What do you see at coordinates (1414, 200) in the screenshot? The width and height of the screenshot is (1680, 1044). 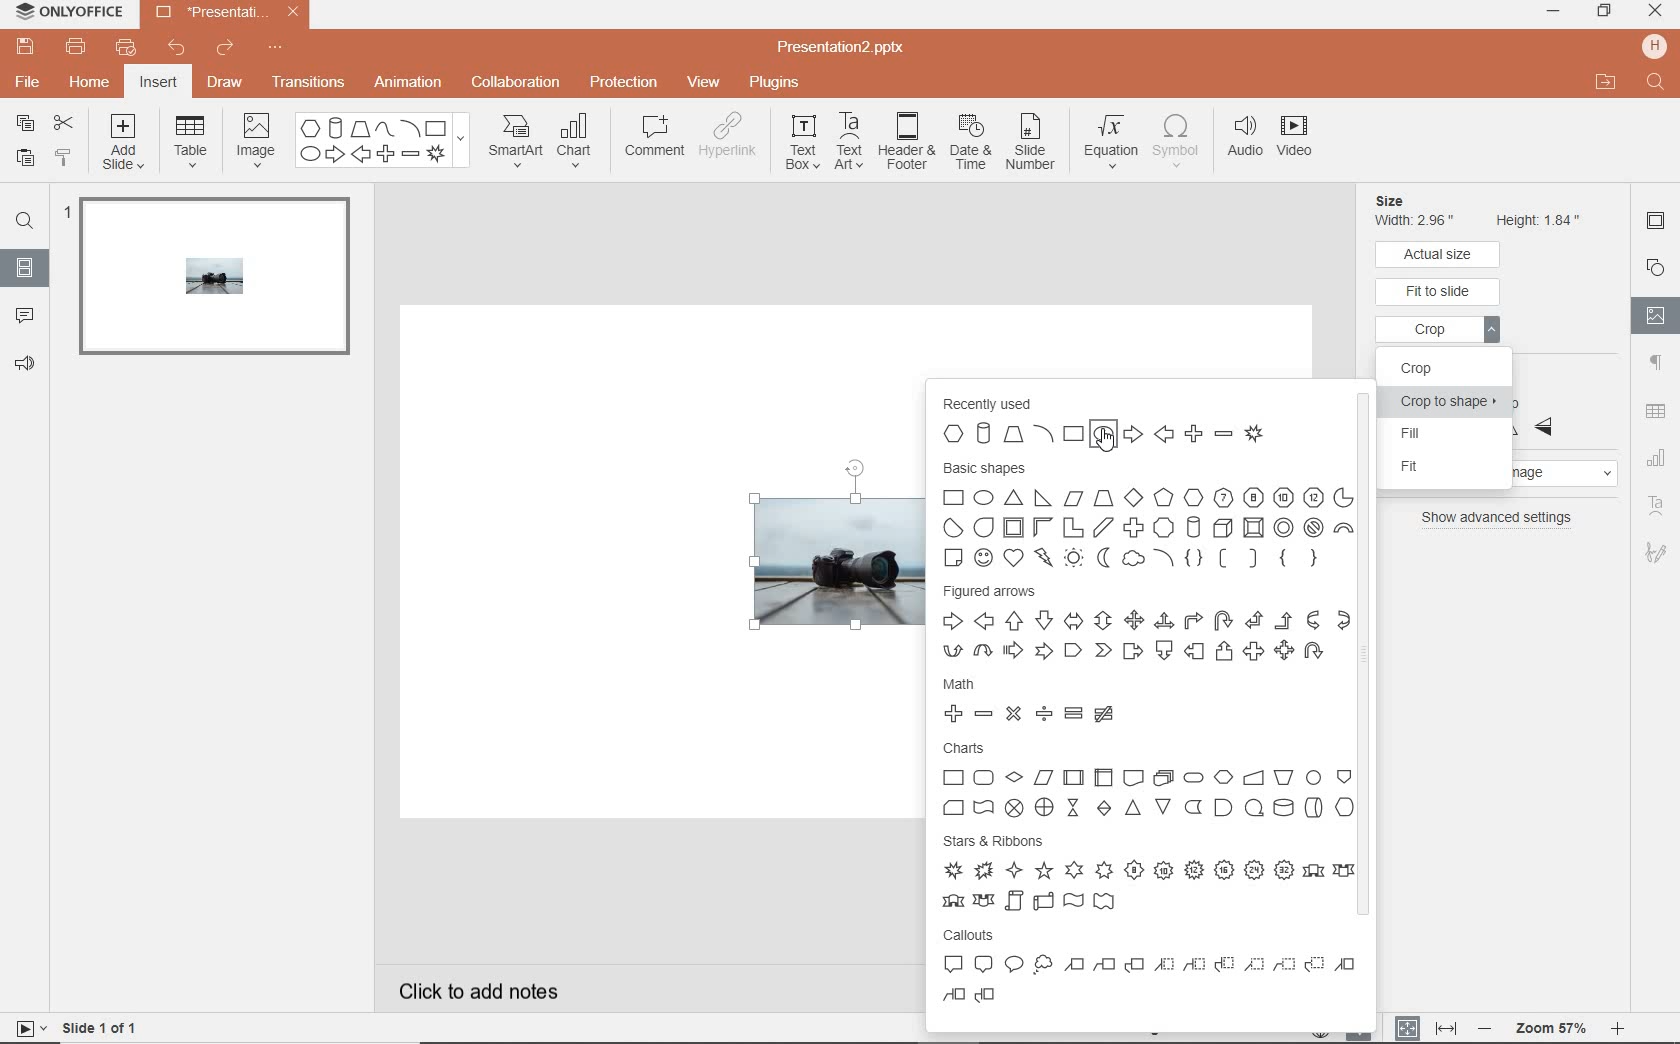 I see `Size` at bounding box center [1414, 200].